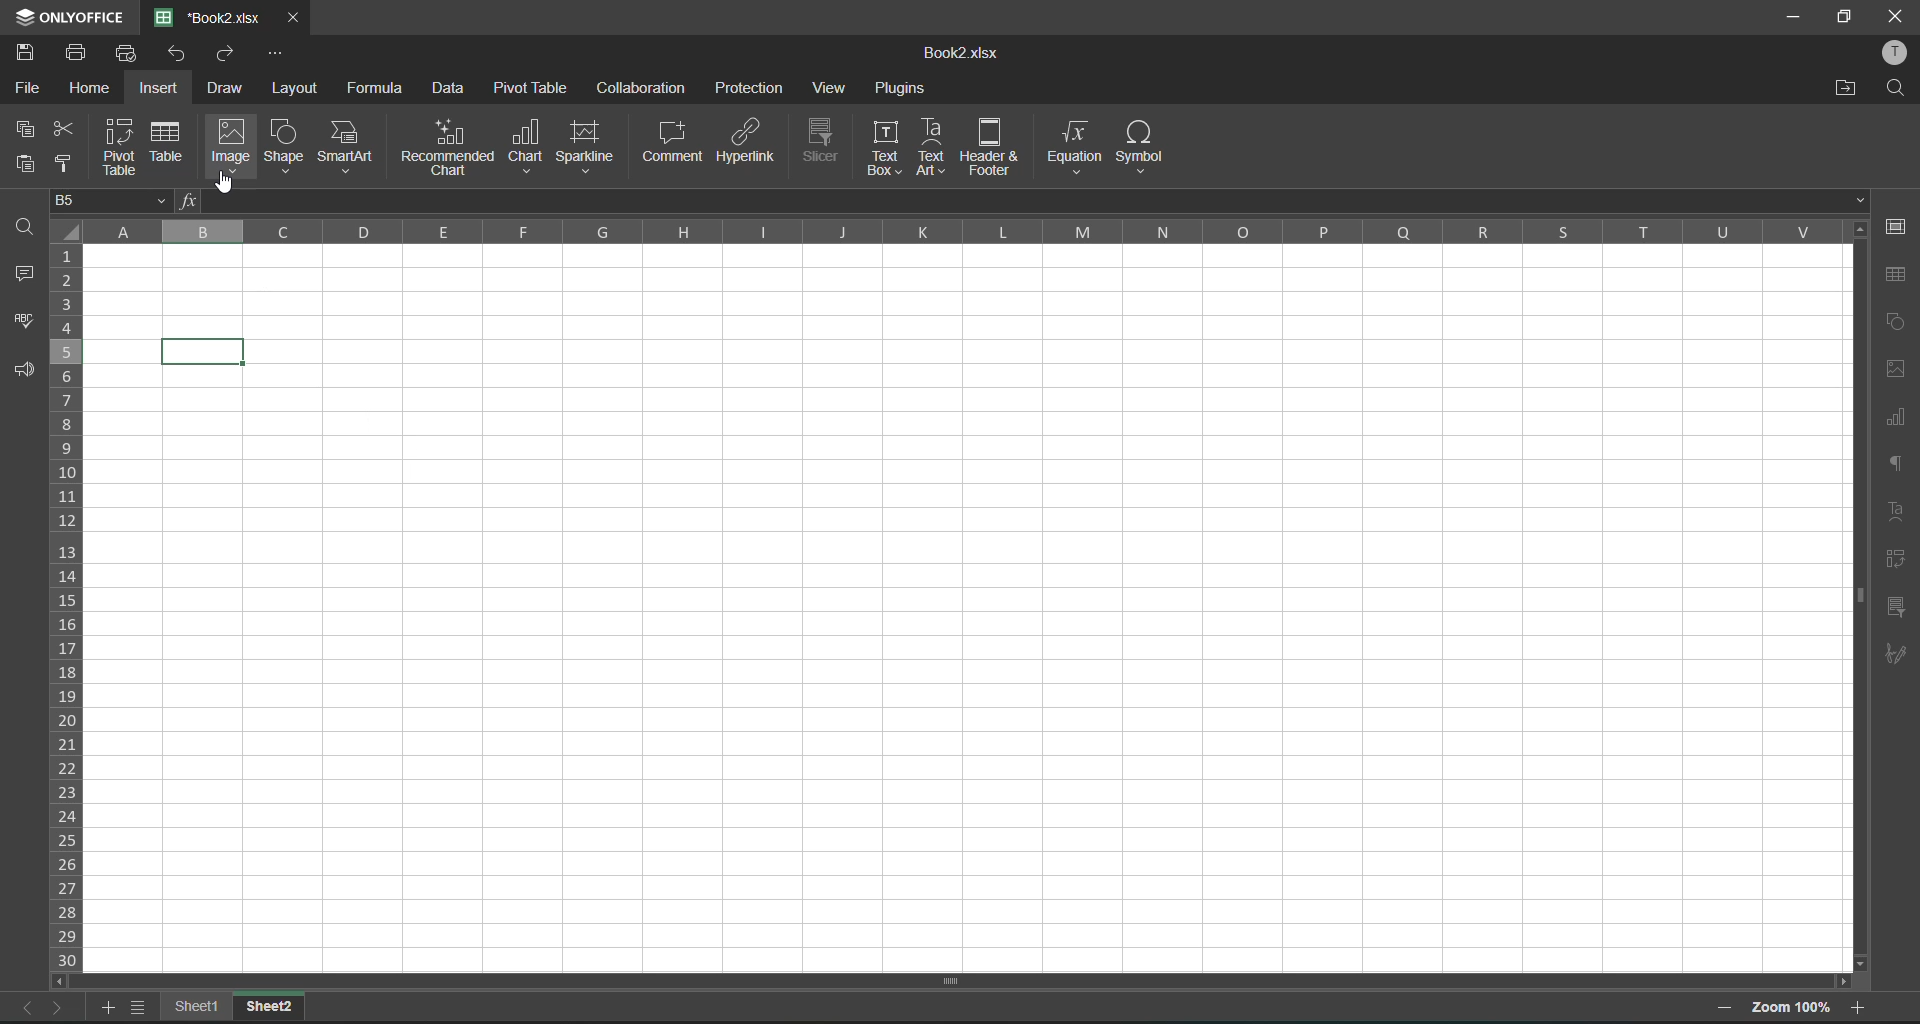 The height and width of the screenshot is (1024, 1920). Describe the element at coordinates (230, 87) in the screenshot. I see `draw` at that location.